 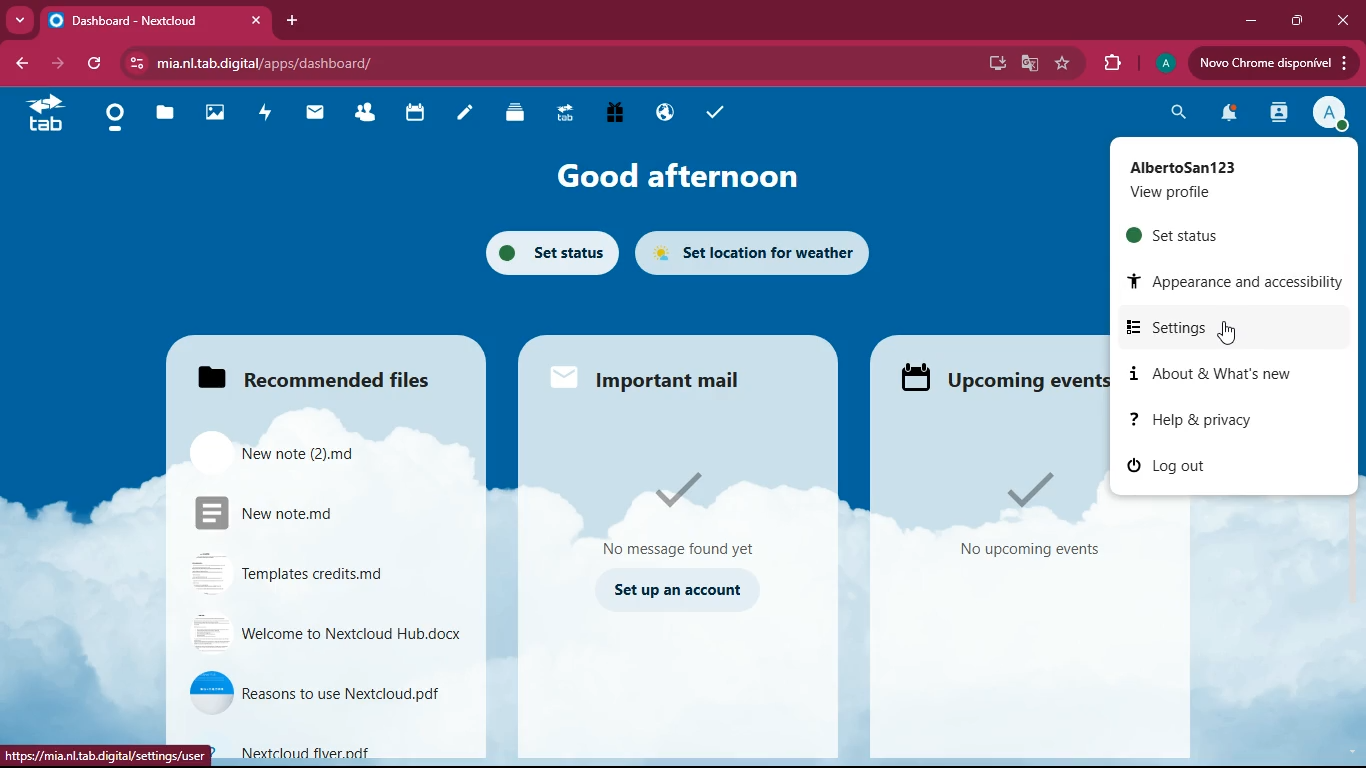 What do you see at coordinates (322, 696) in the screenshot?
I see `file` at bounding box center [322, 696].